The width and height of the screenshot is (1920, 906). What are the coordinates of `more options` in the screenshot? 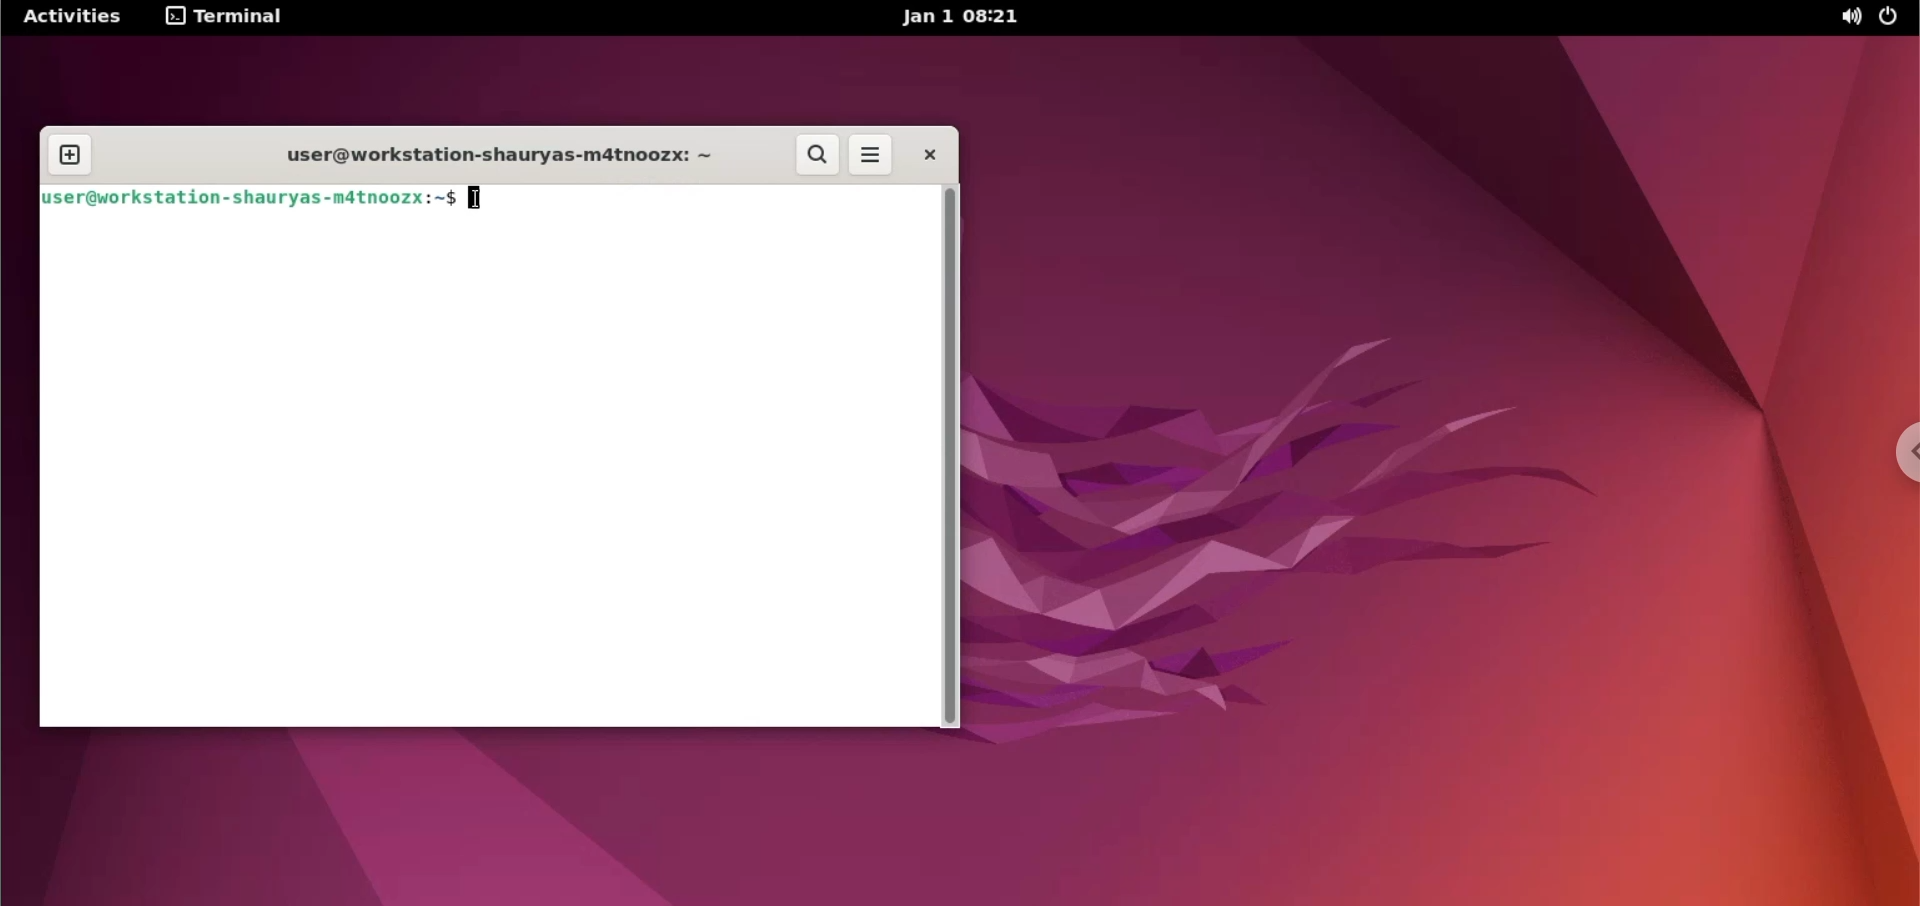 It's located at (872, 157).